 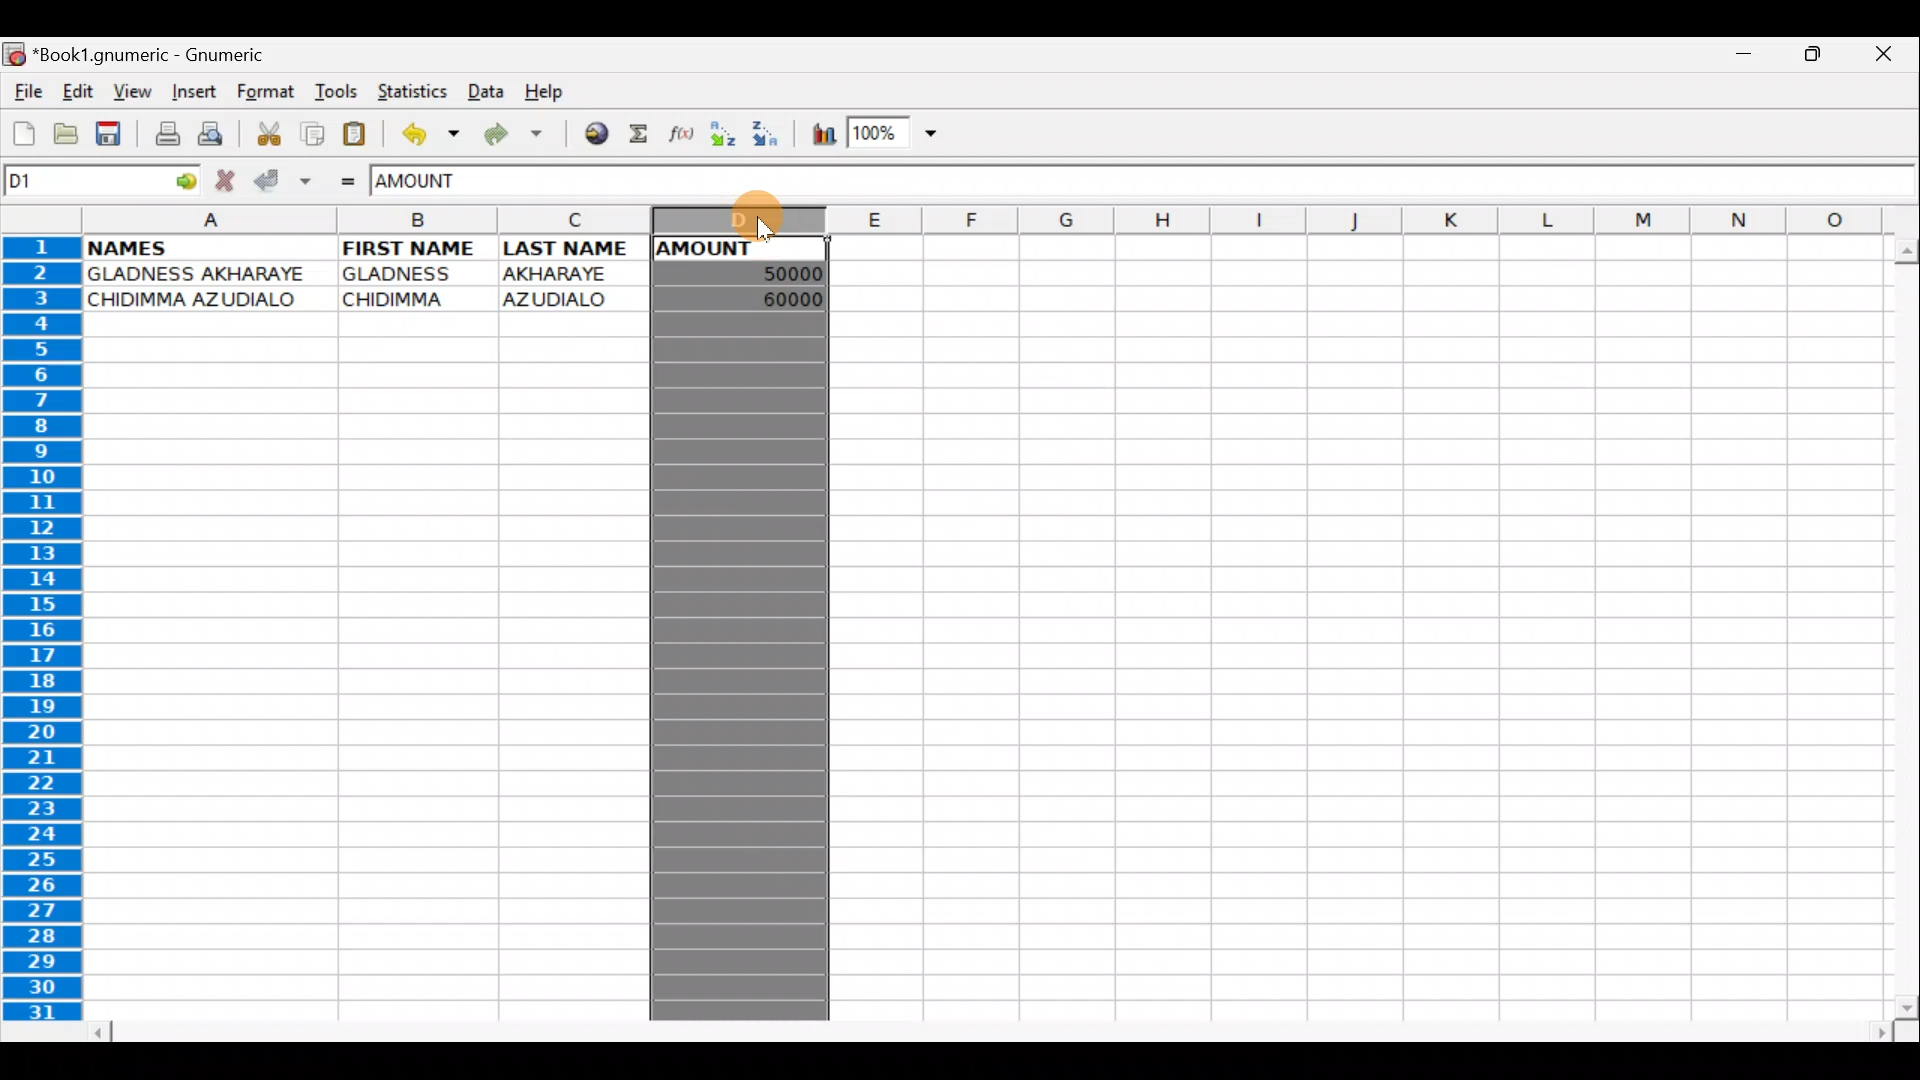 What do you see at coordinates (575, 250) in the screenshot?
I see `LAST NAME` at bounding box center [575, 250].